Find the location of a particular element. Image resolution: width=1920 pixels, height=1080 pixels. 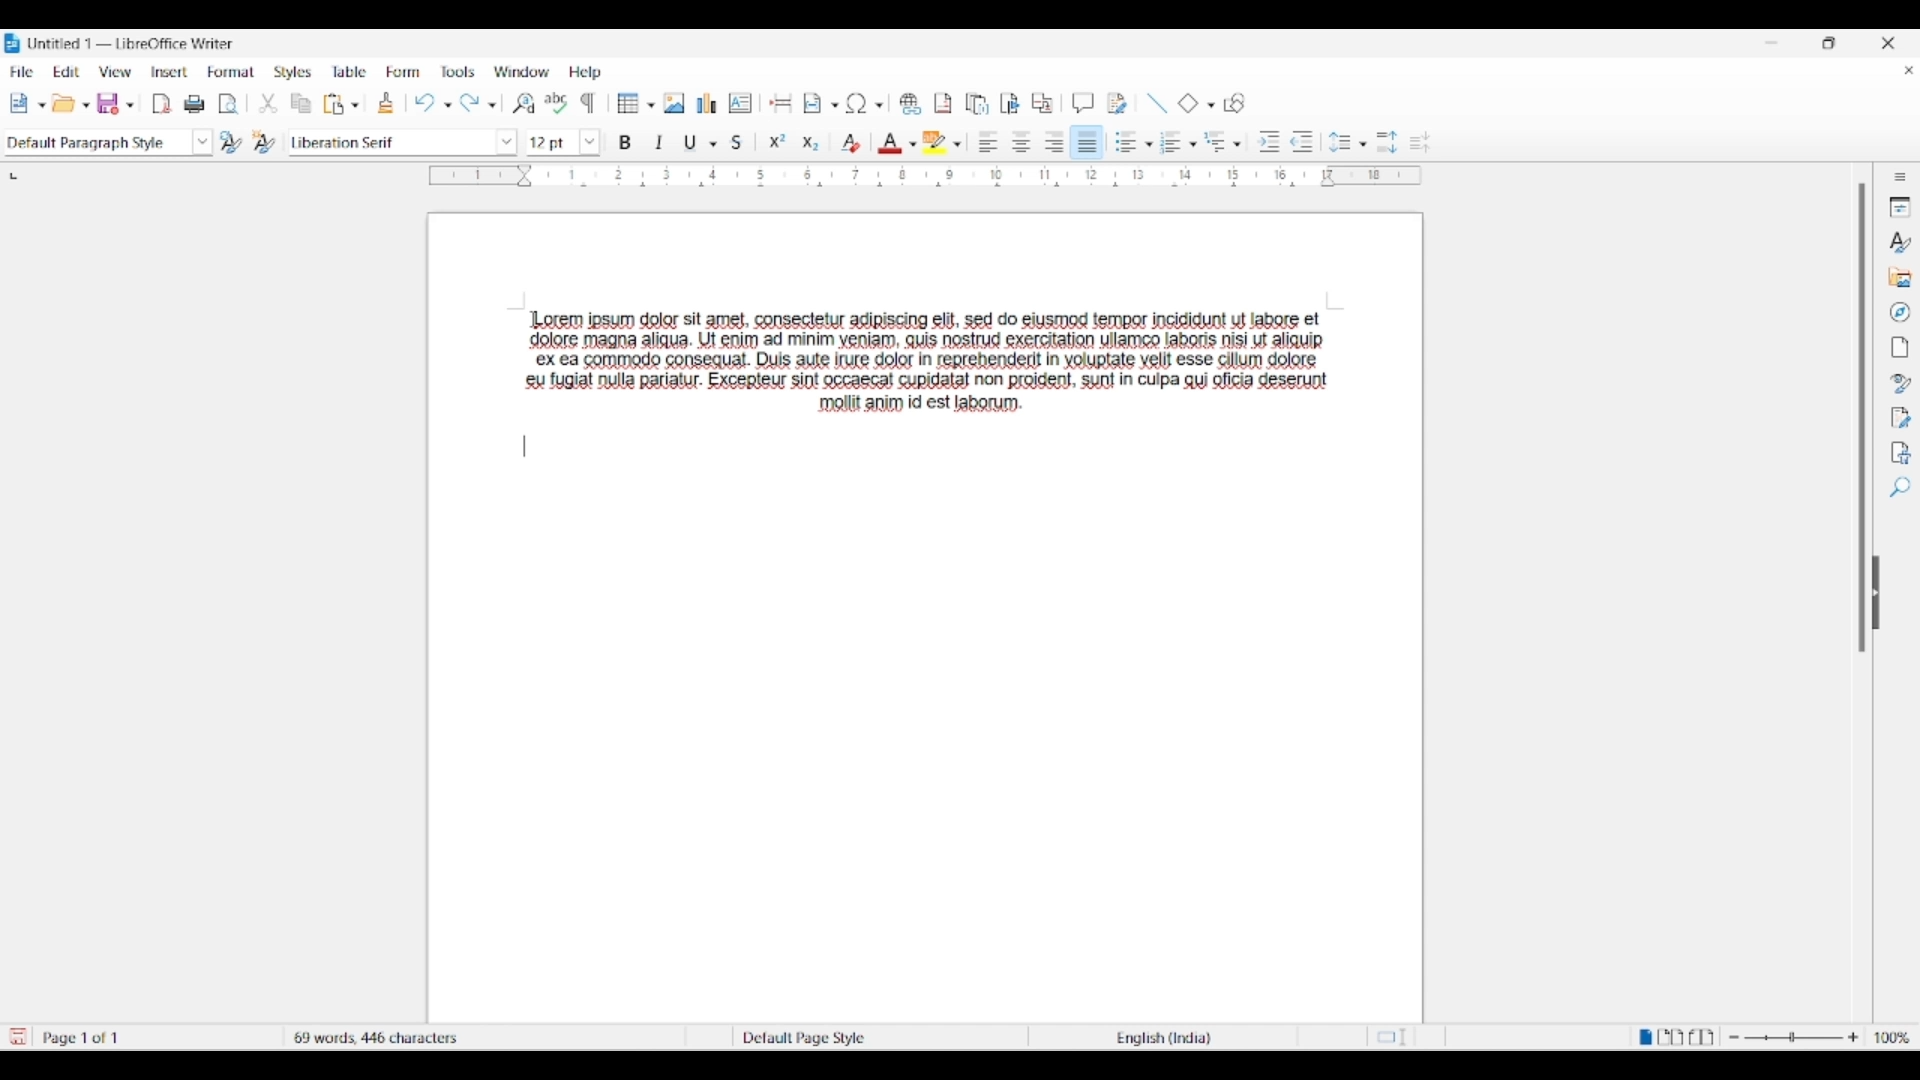

Book view is located at coordinates (1701, 1036).